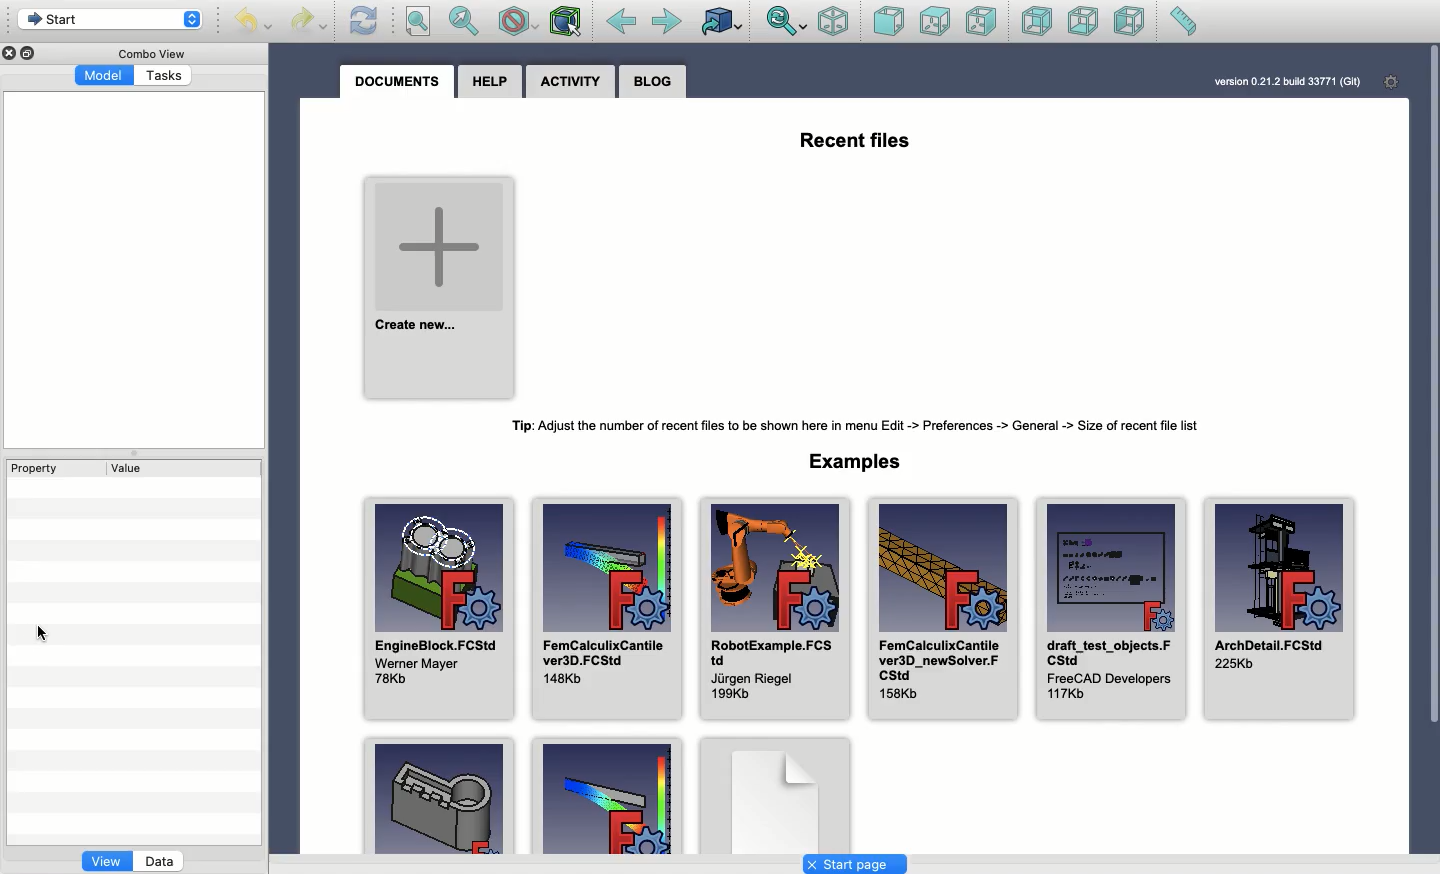 This screenshot has width=1440, height=874. What do you see at coordinates (365, 23) in the screenshot?
I see `Refresh` at bounding box center [365, 23].